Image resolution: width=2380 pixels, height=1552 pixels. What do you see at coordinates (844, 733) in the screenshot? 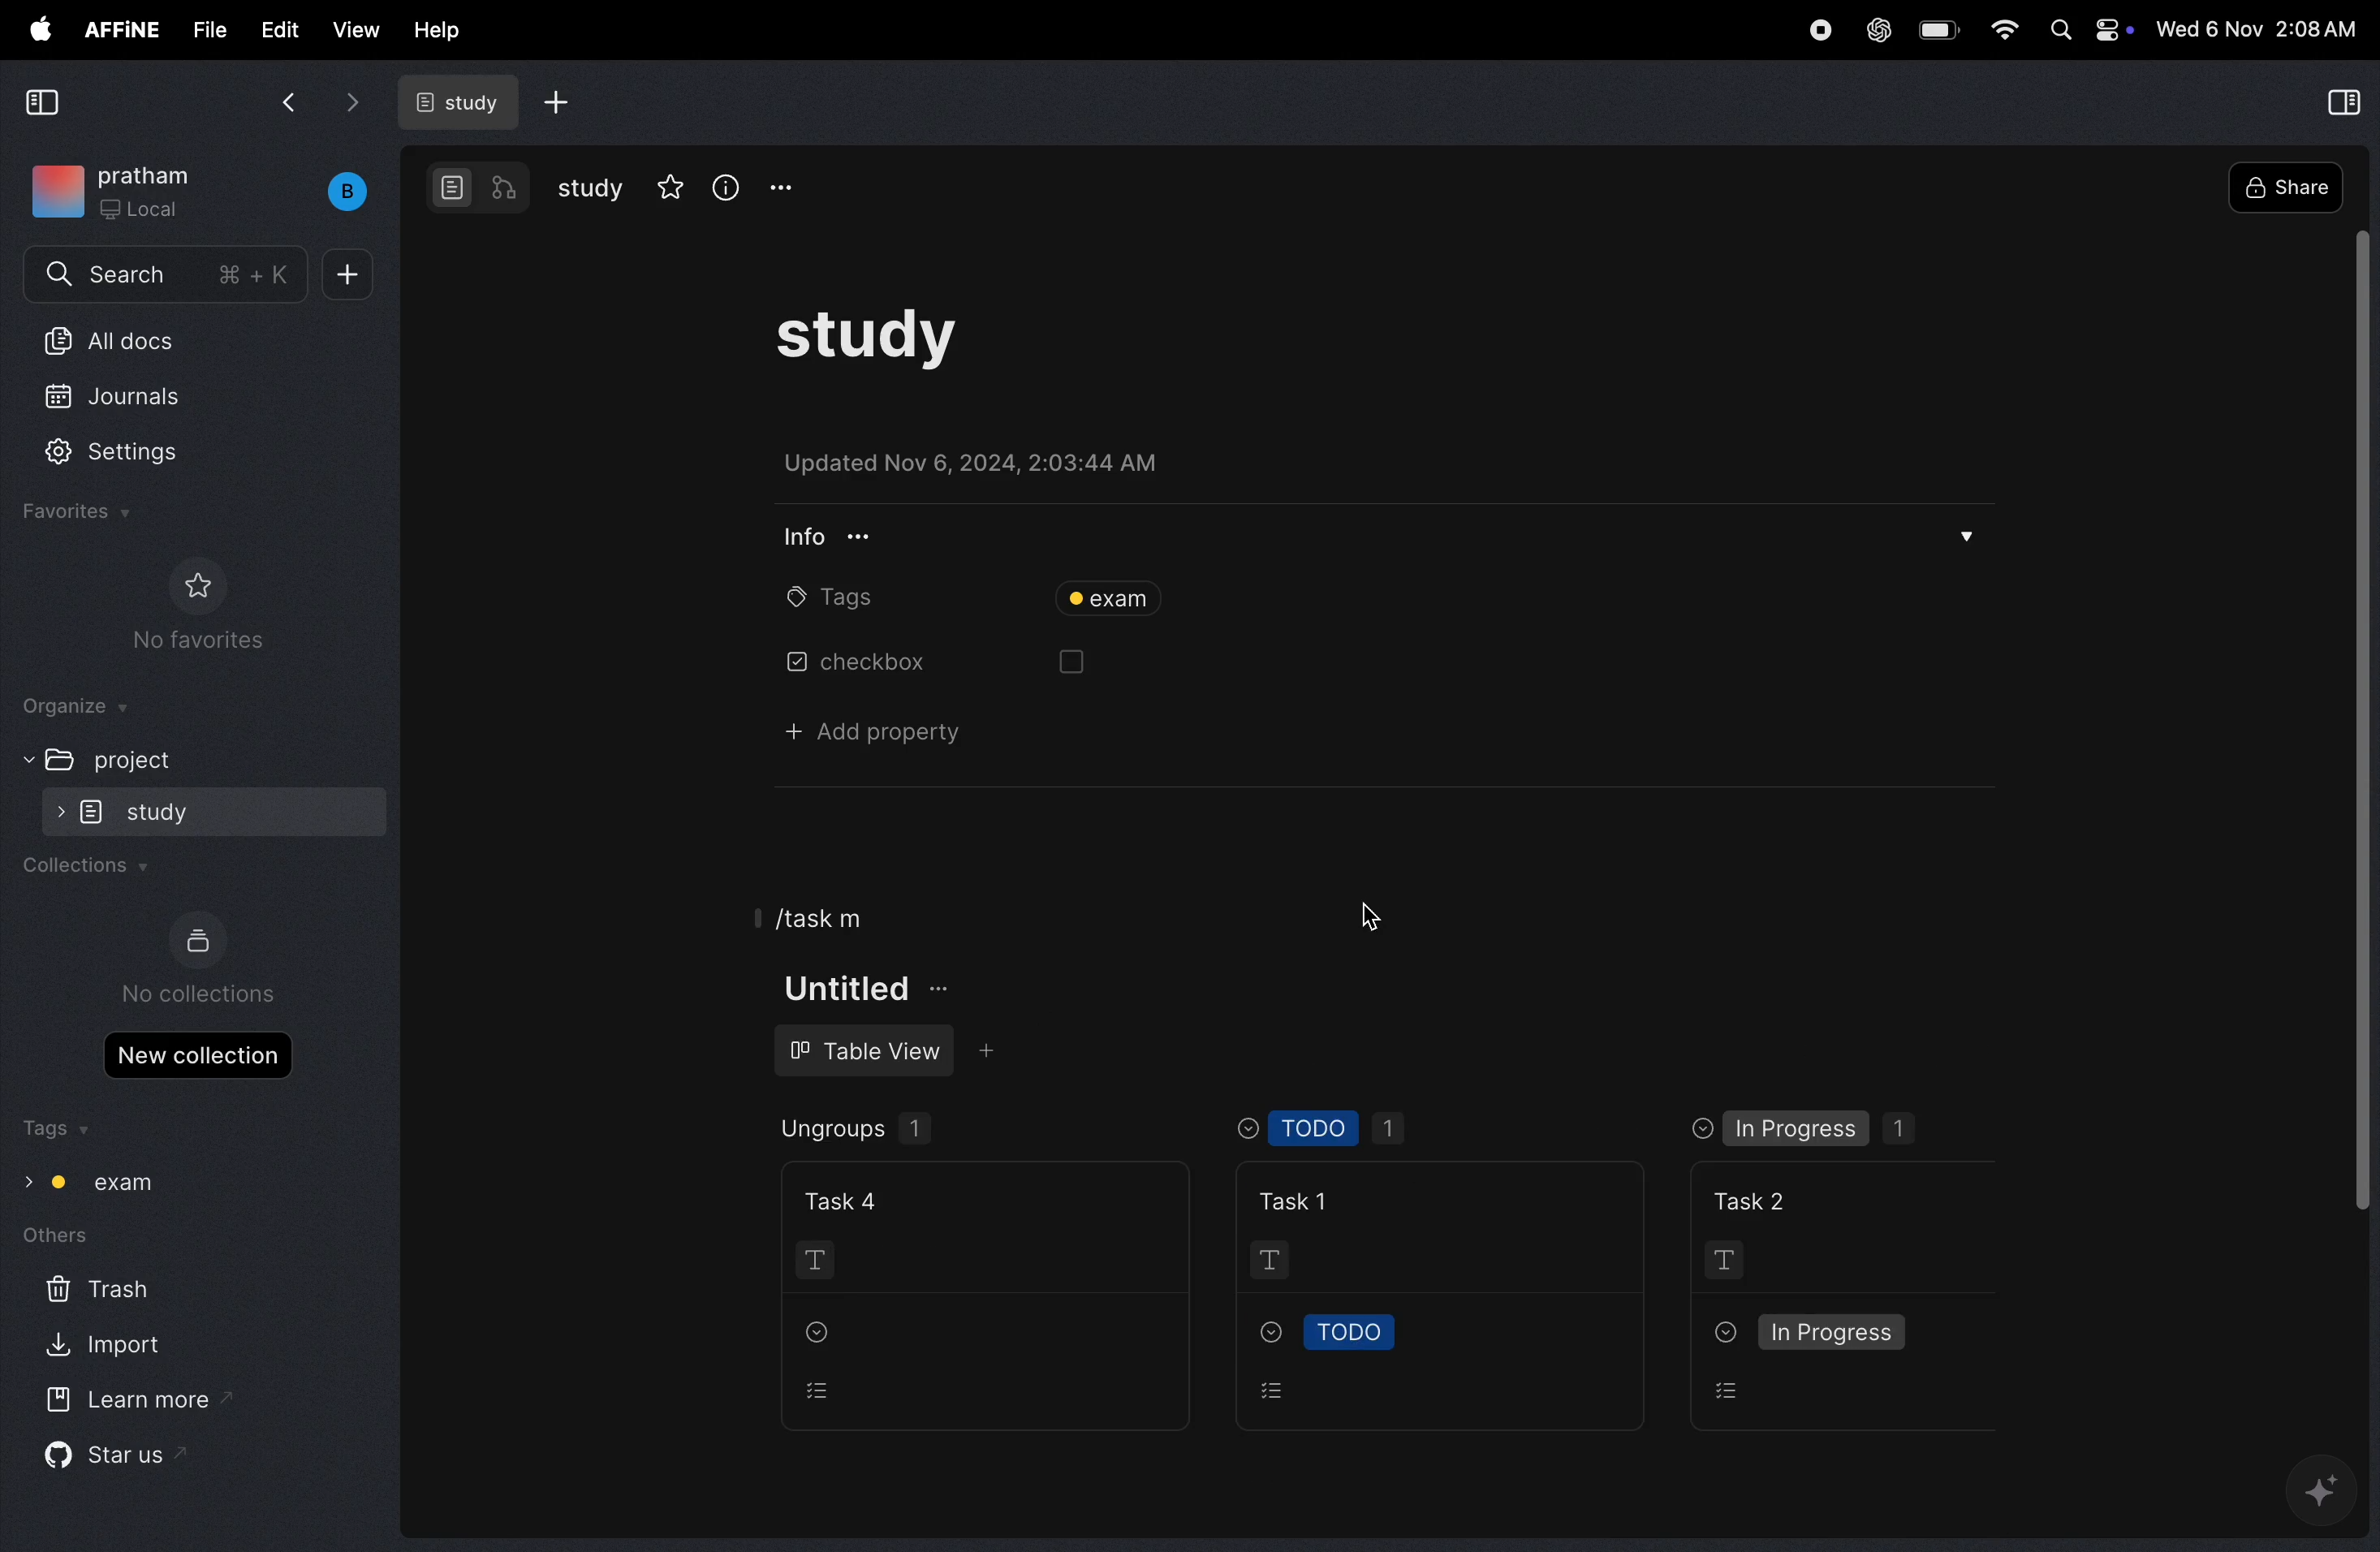
I see `add property` at bounding box center [844, 733].